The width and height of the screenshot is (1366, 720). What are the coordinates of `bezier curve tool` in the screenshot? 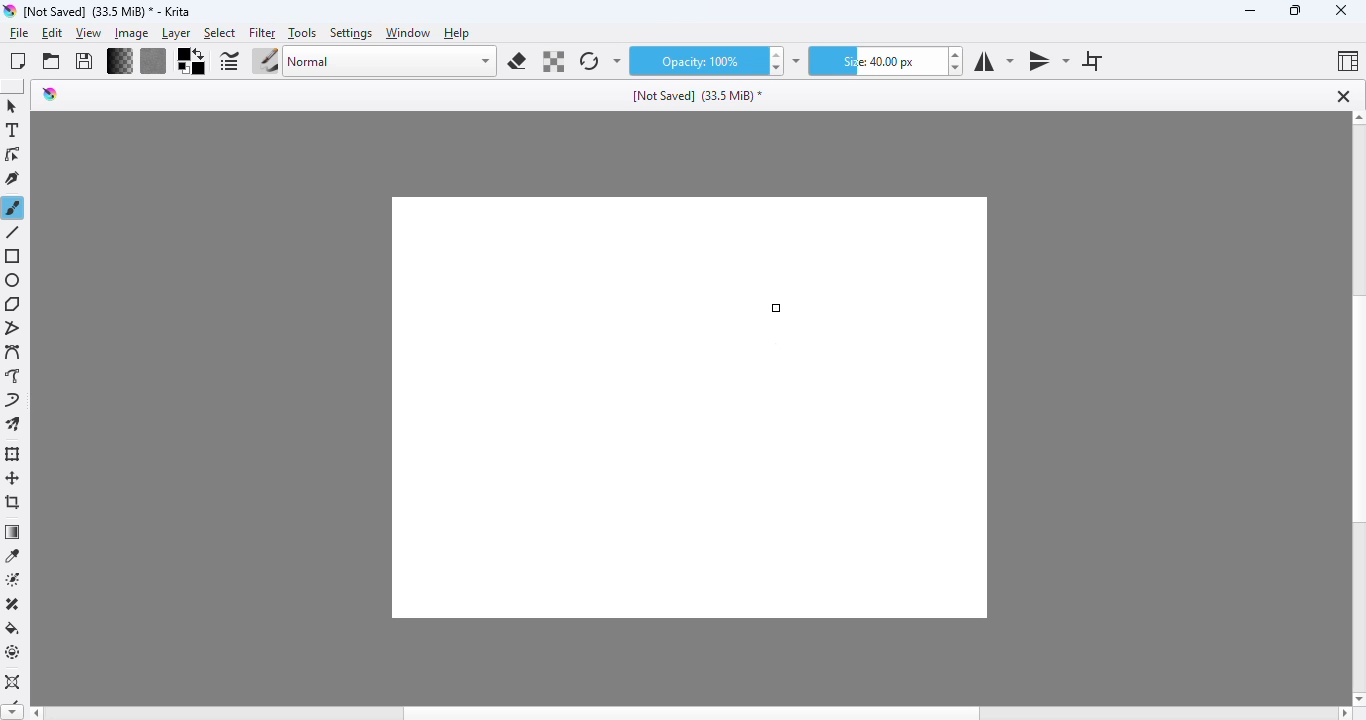 It's located at (15, 353).